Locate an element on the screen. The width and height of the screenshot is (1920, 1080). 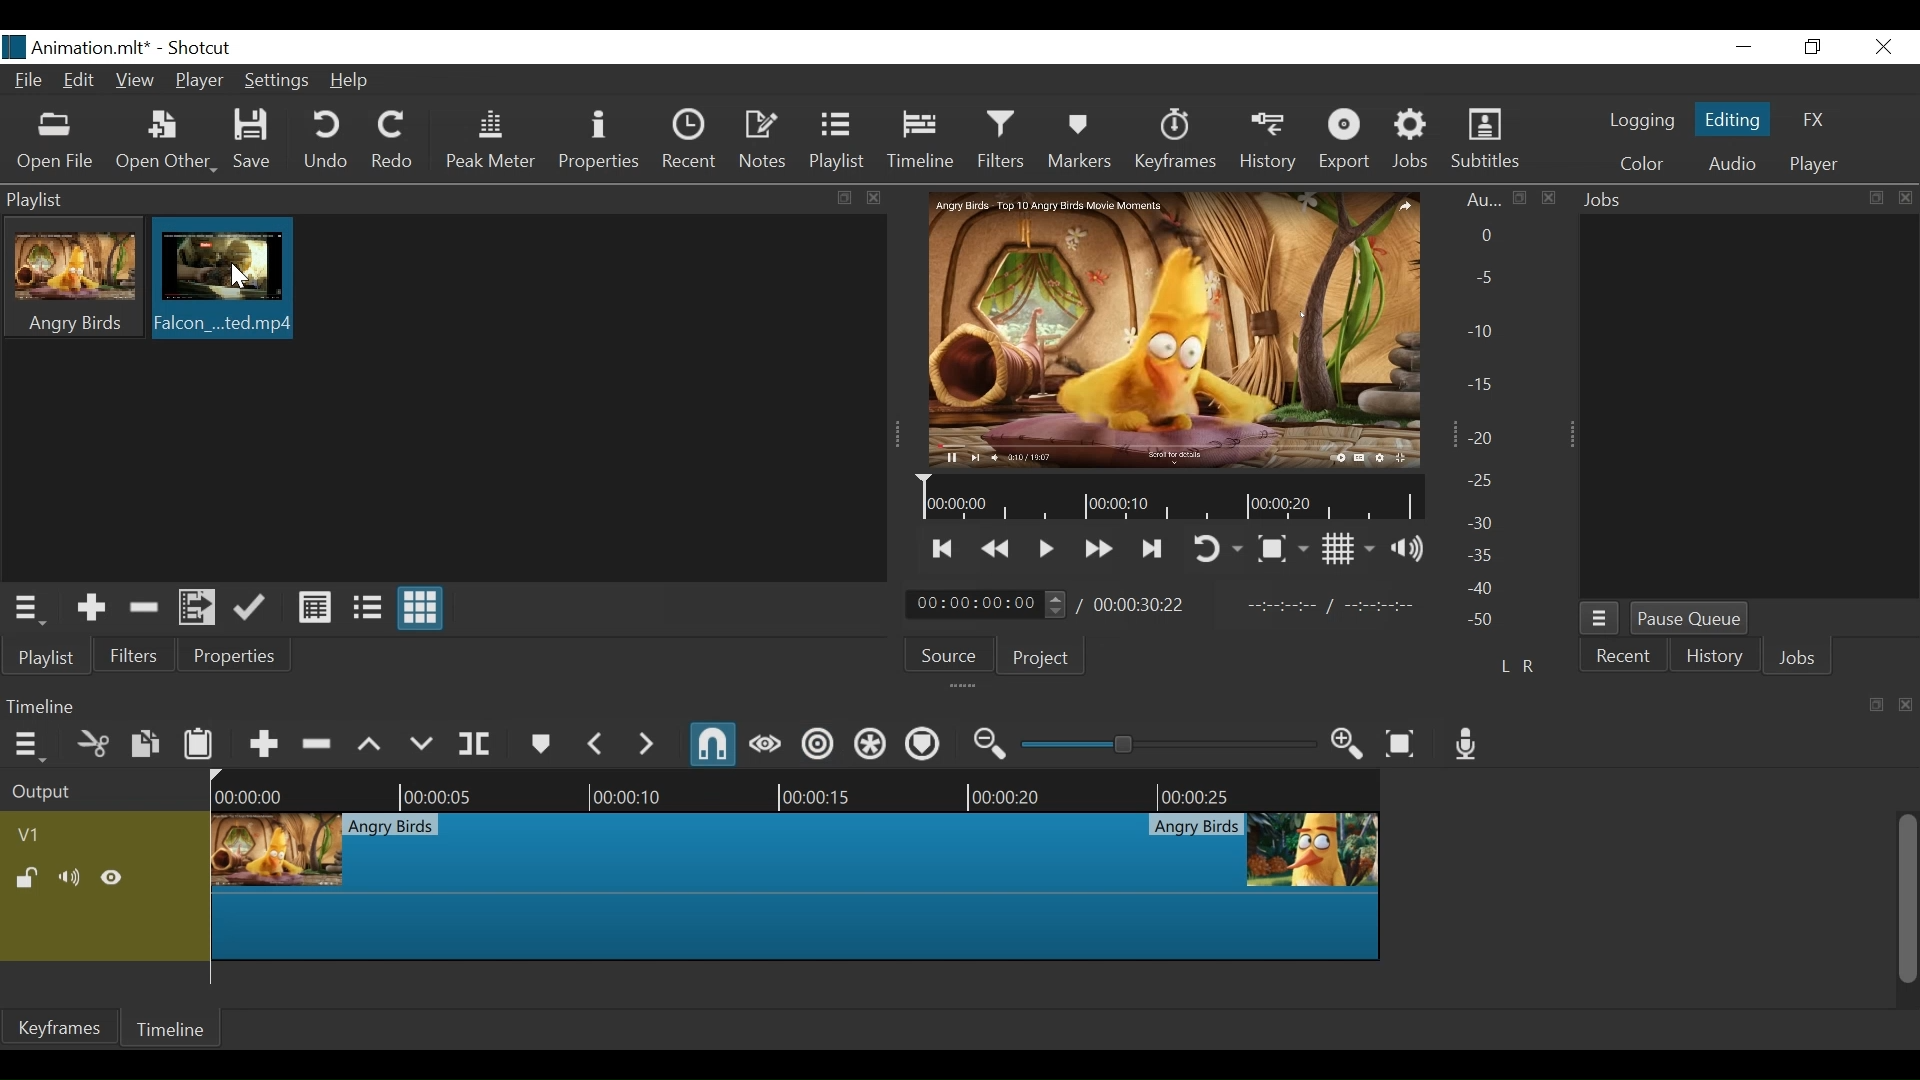
Filters is located at coordinates (1000, 140).